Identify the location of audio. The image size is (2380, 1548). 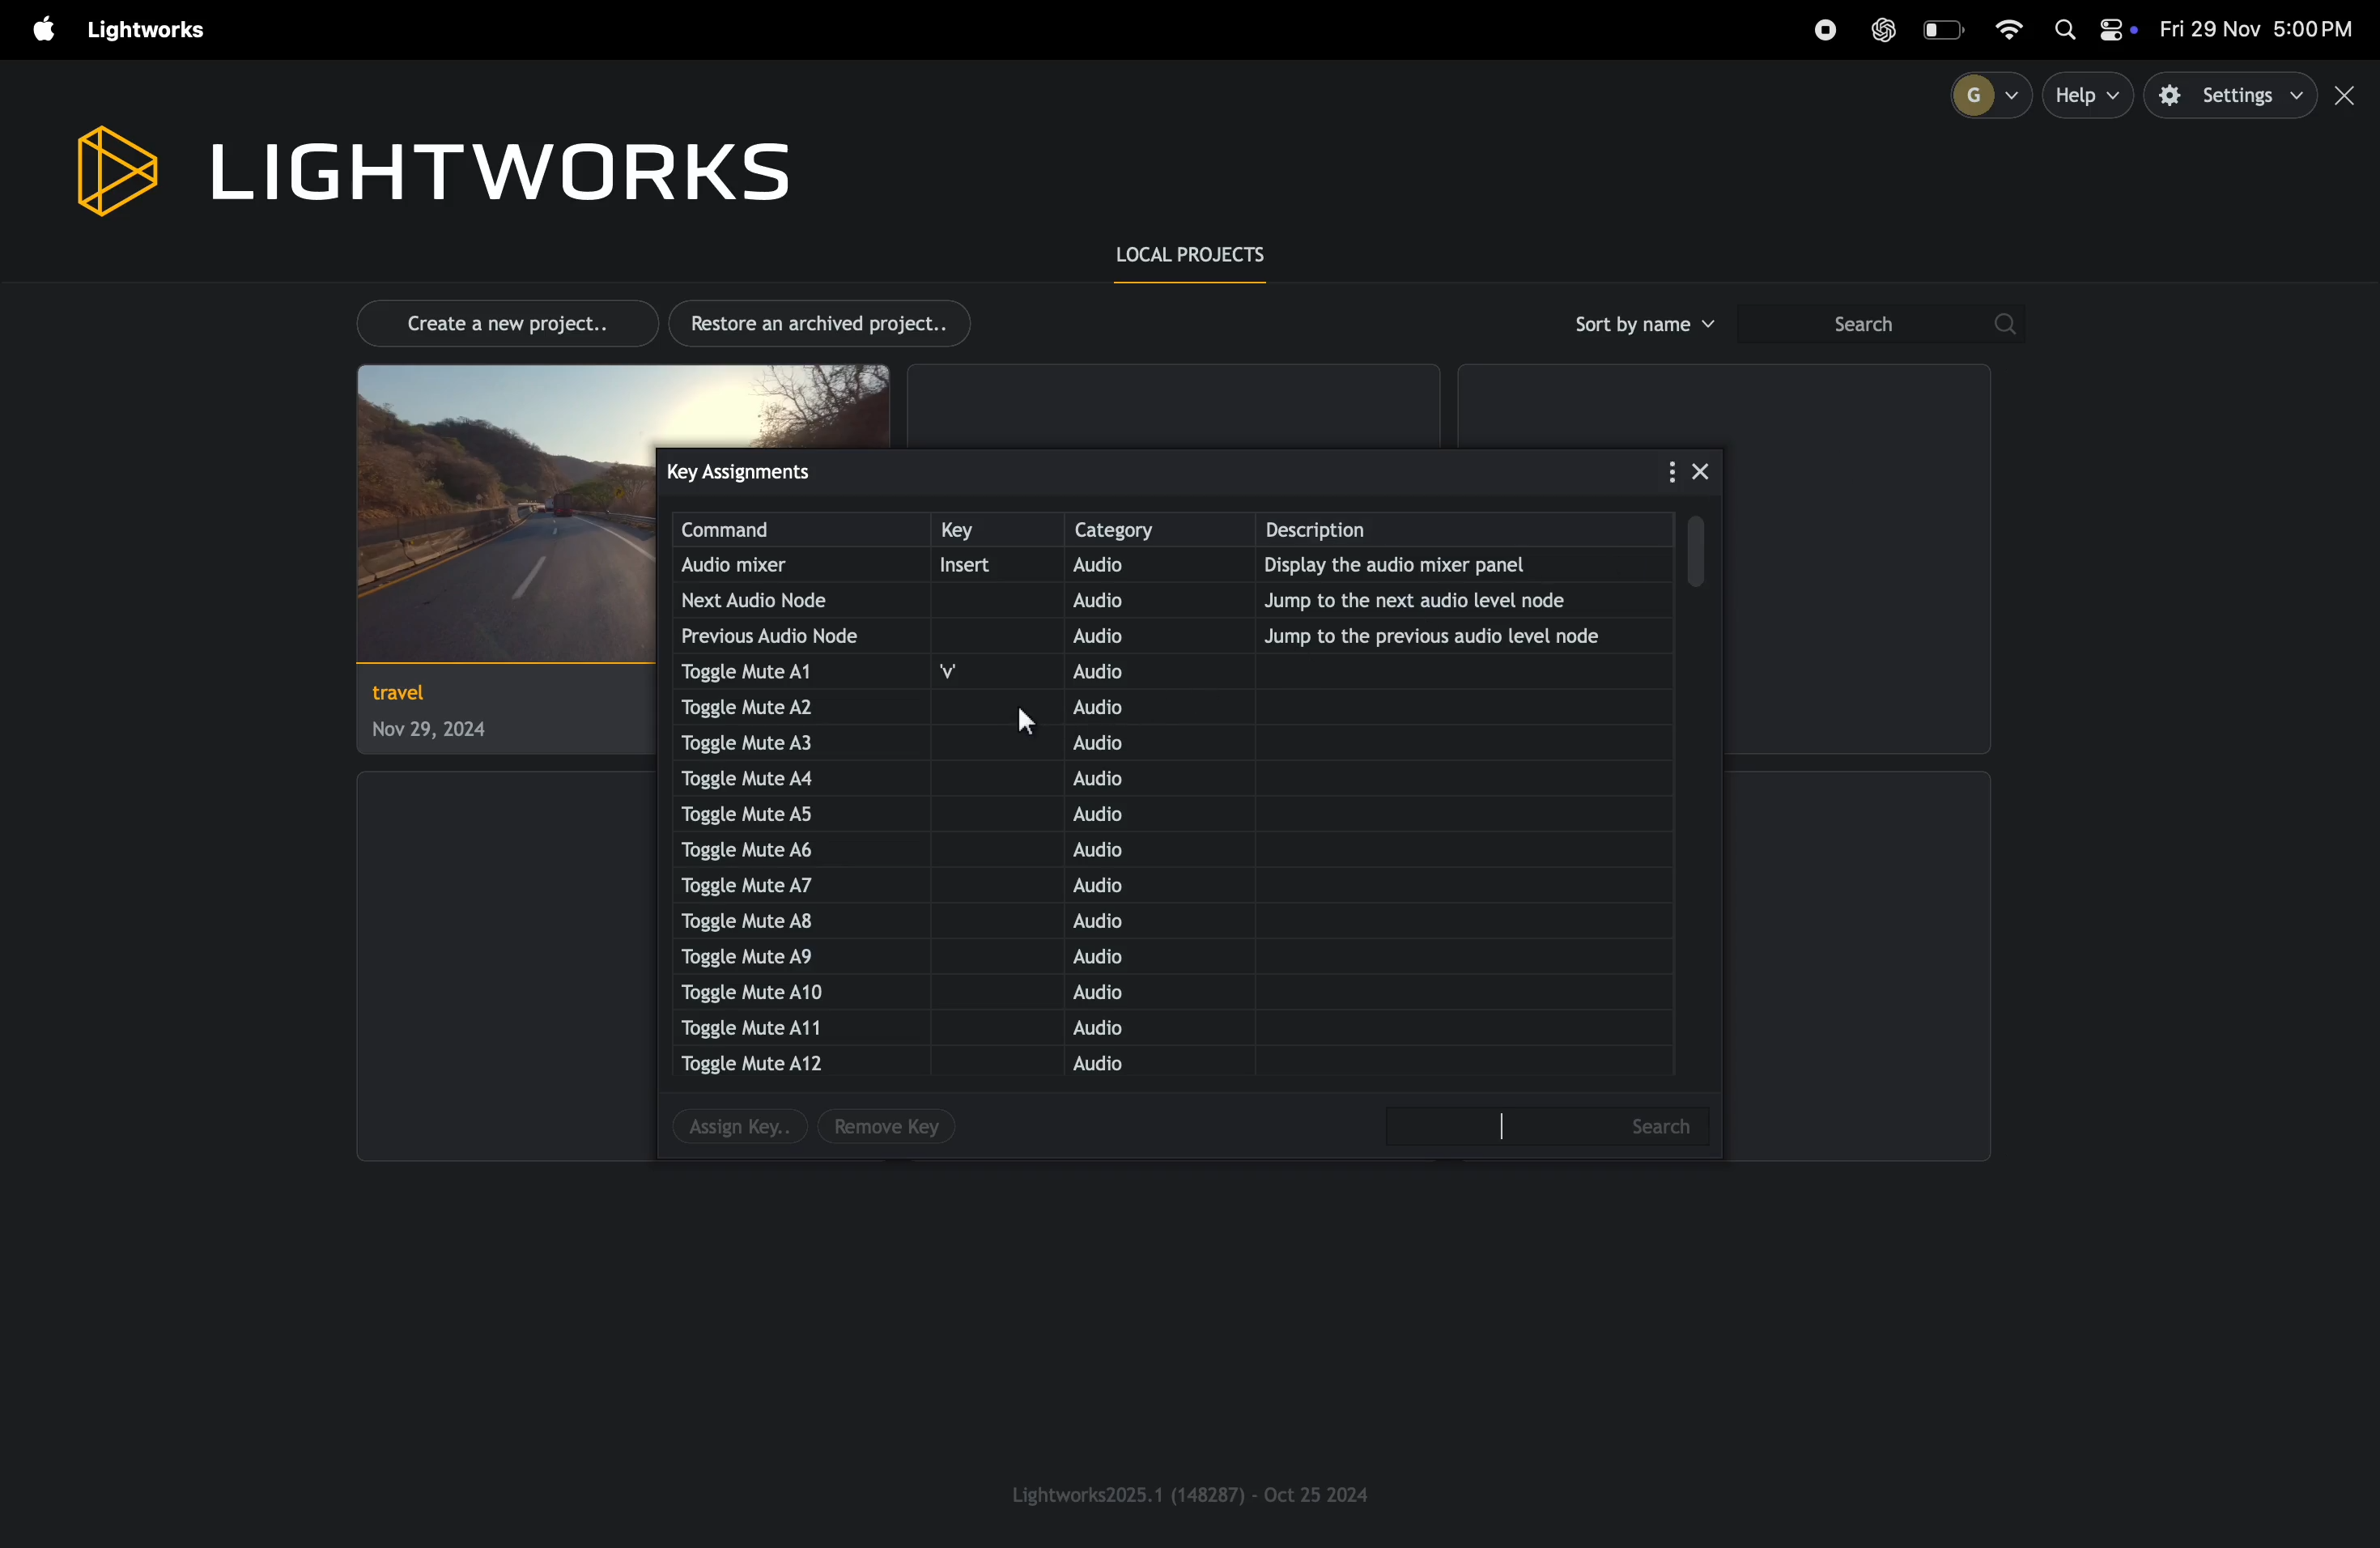
(1128, 992).